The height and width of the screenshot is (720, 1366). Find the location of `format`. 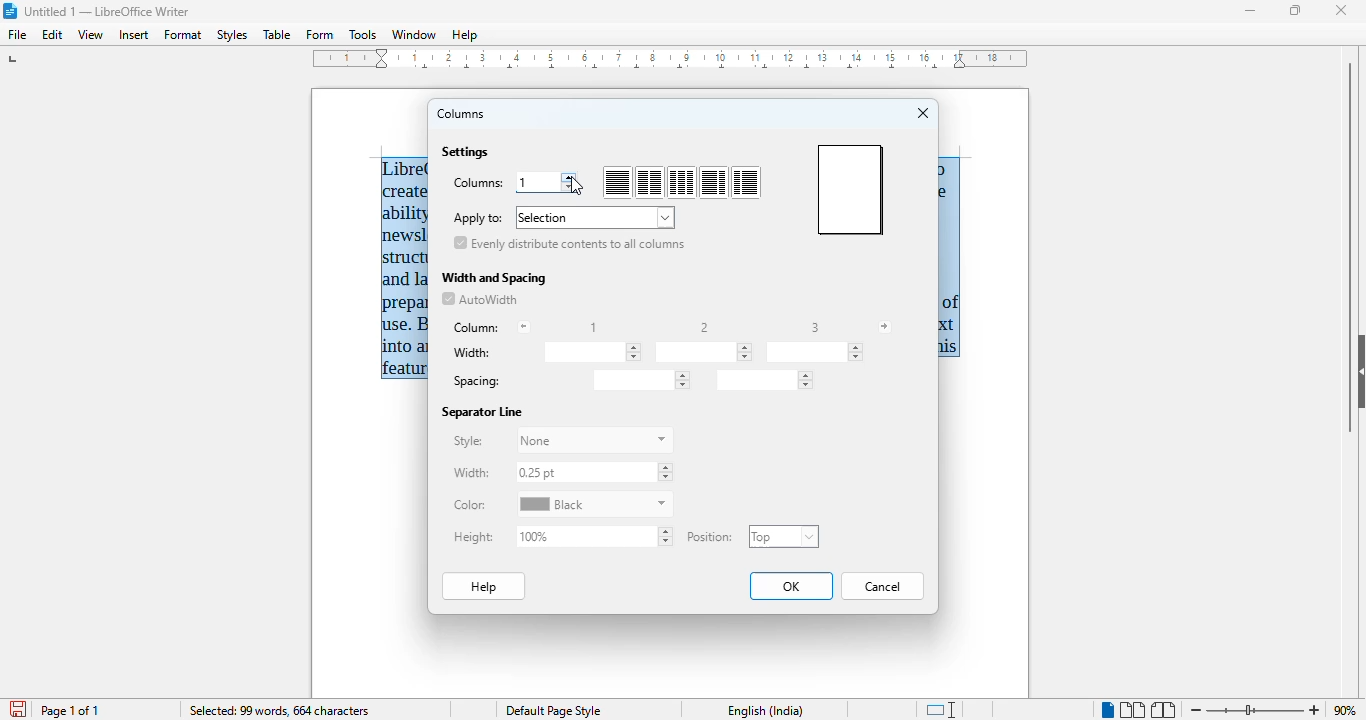

format is located at coordinates (183, 35).